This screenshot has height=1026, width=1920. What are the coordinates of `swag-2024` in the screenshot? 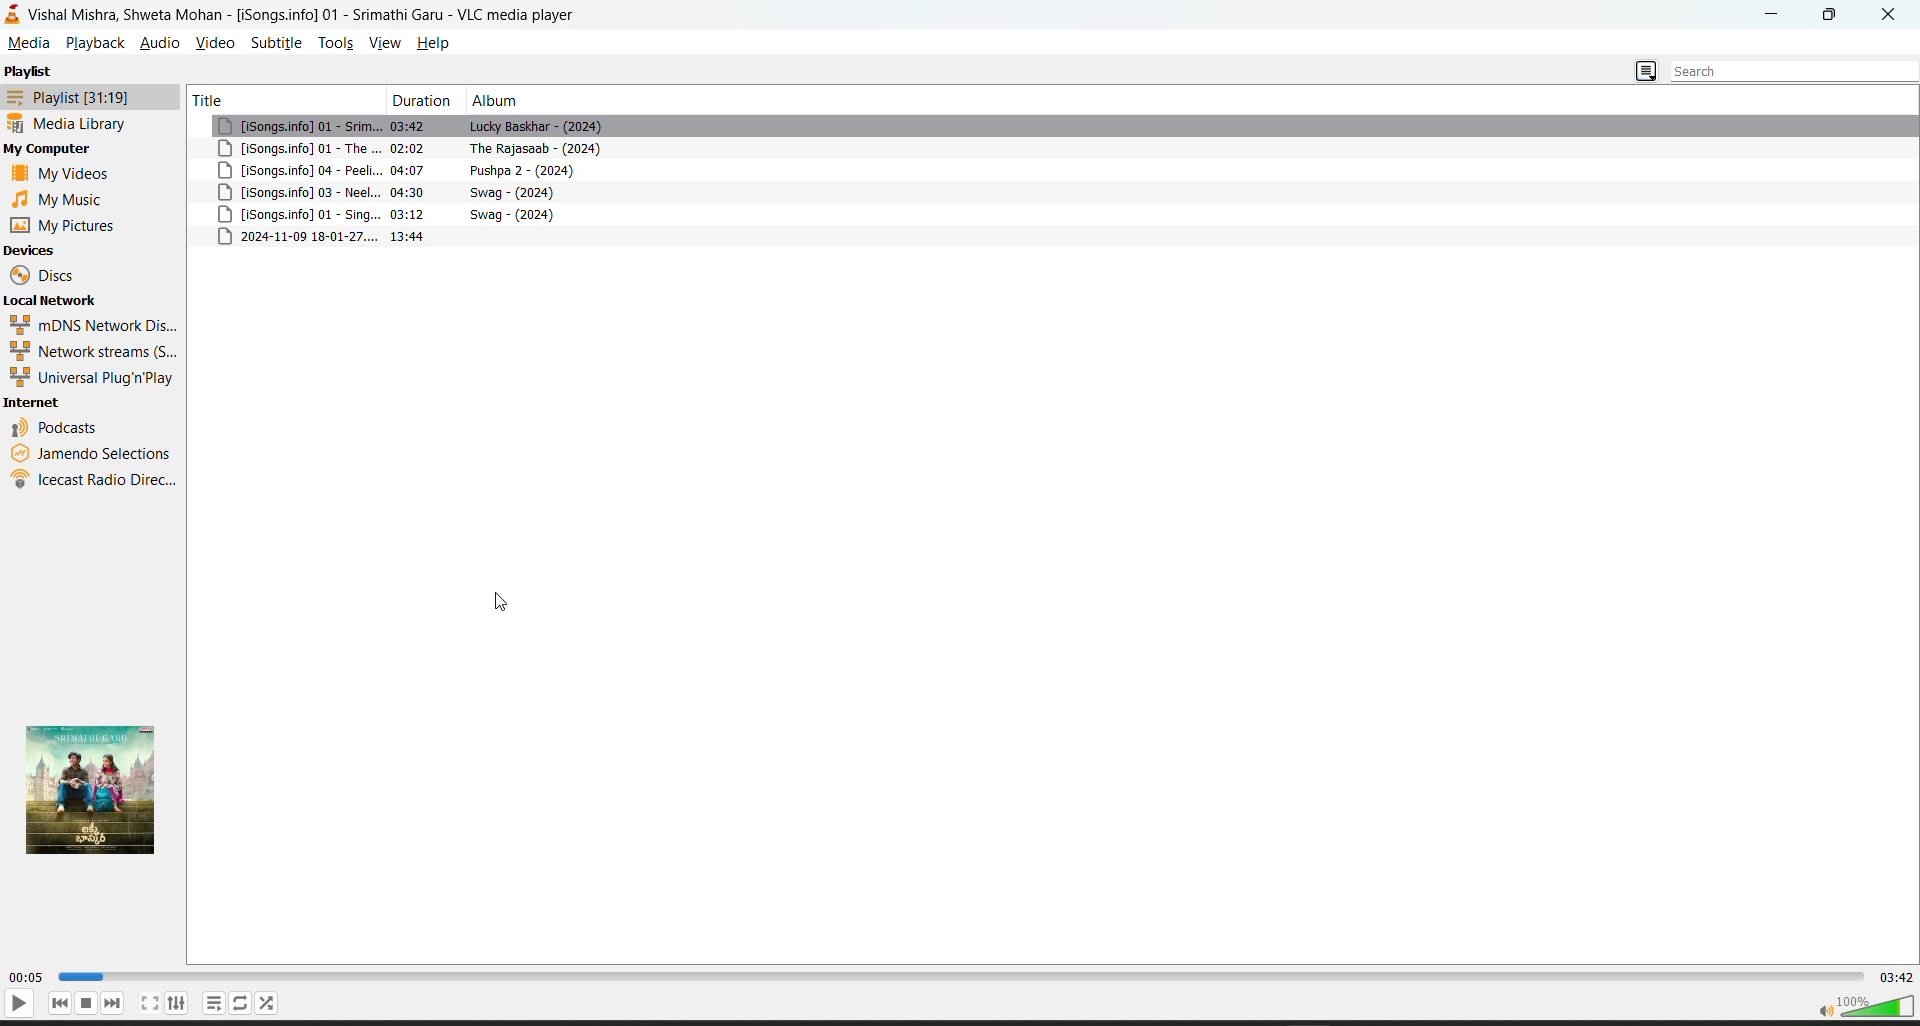 It's located at (531, 194).